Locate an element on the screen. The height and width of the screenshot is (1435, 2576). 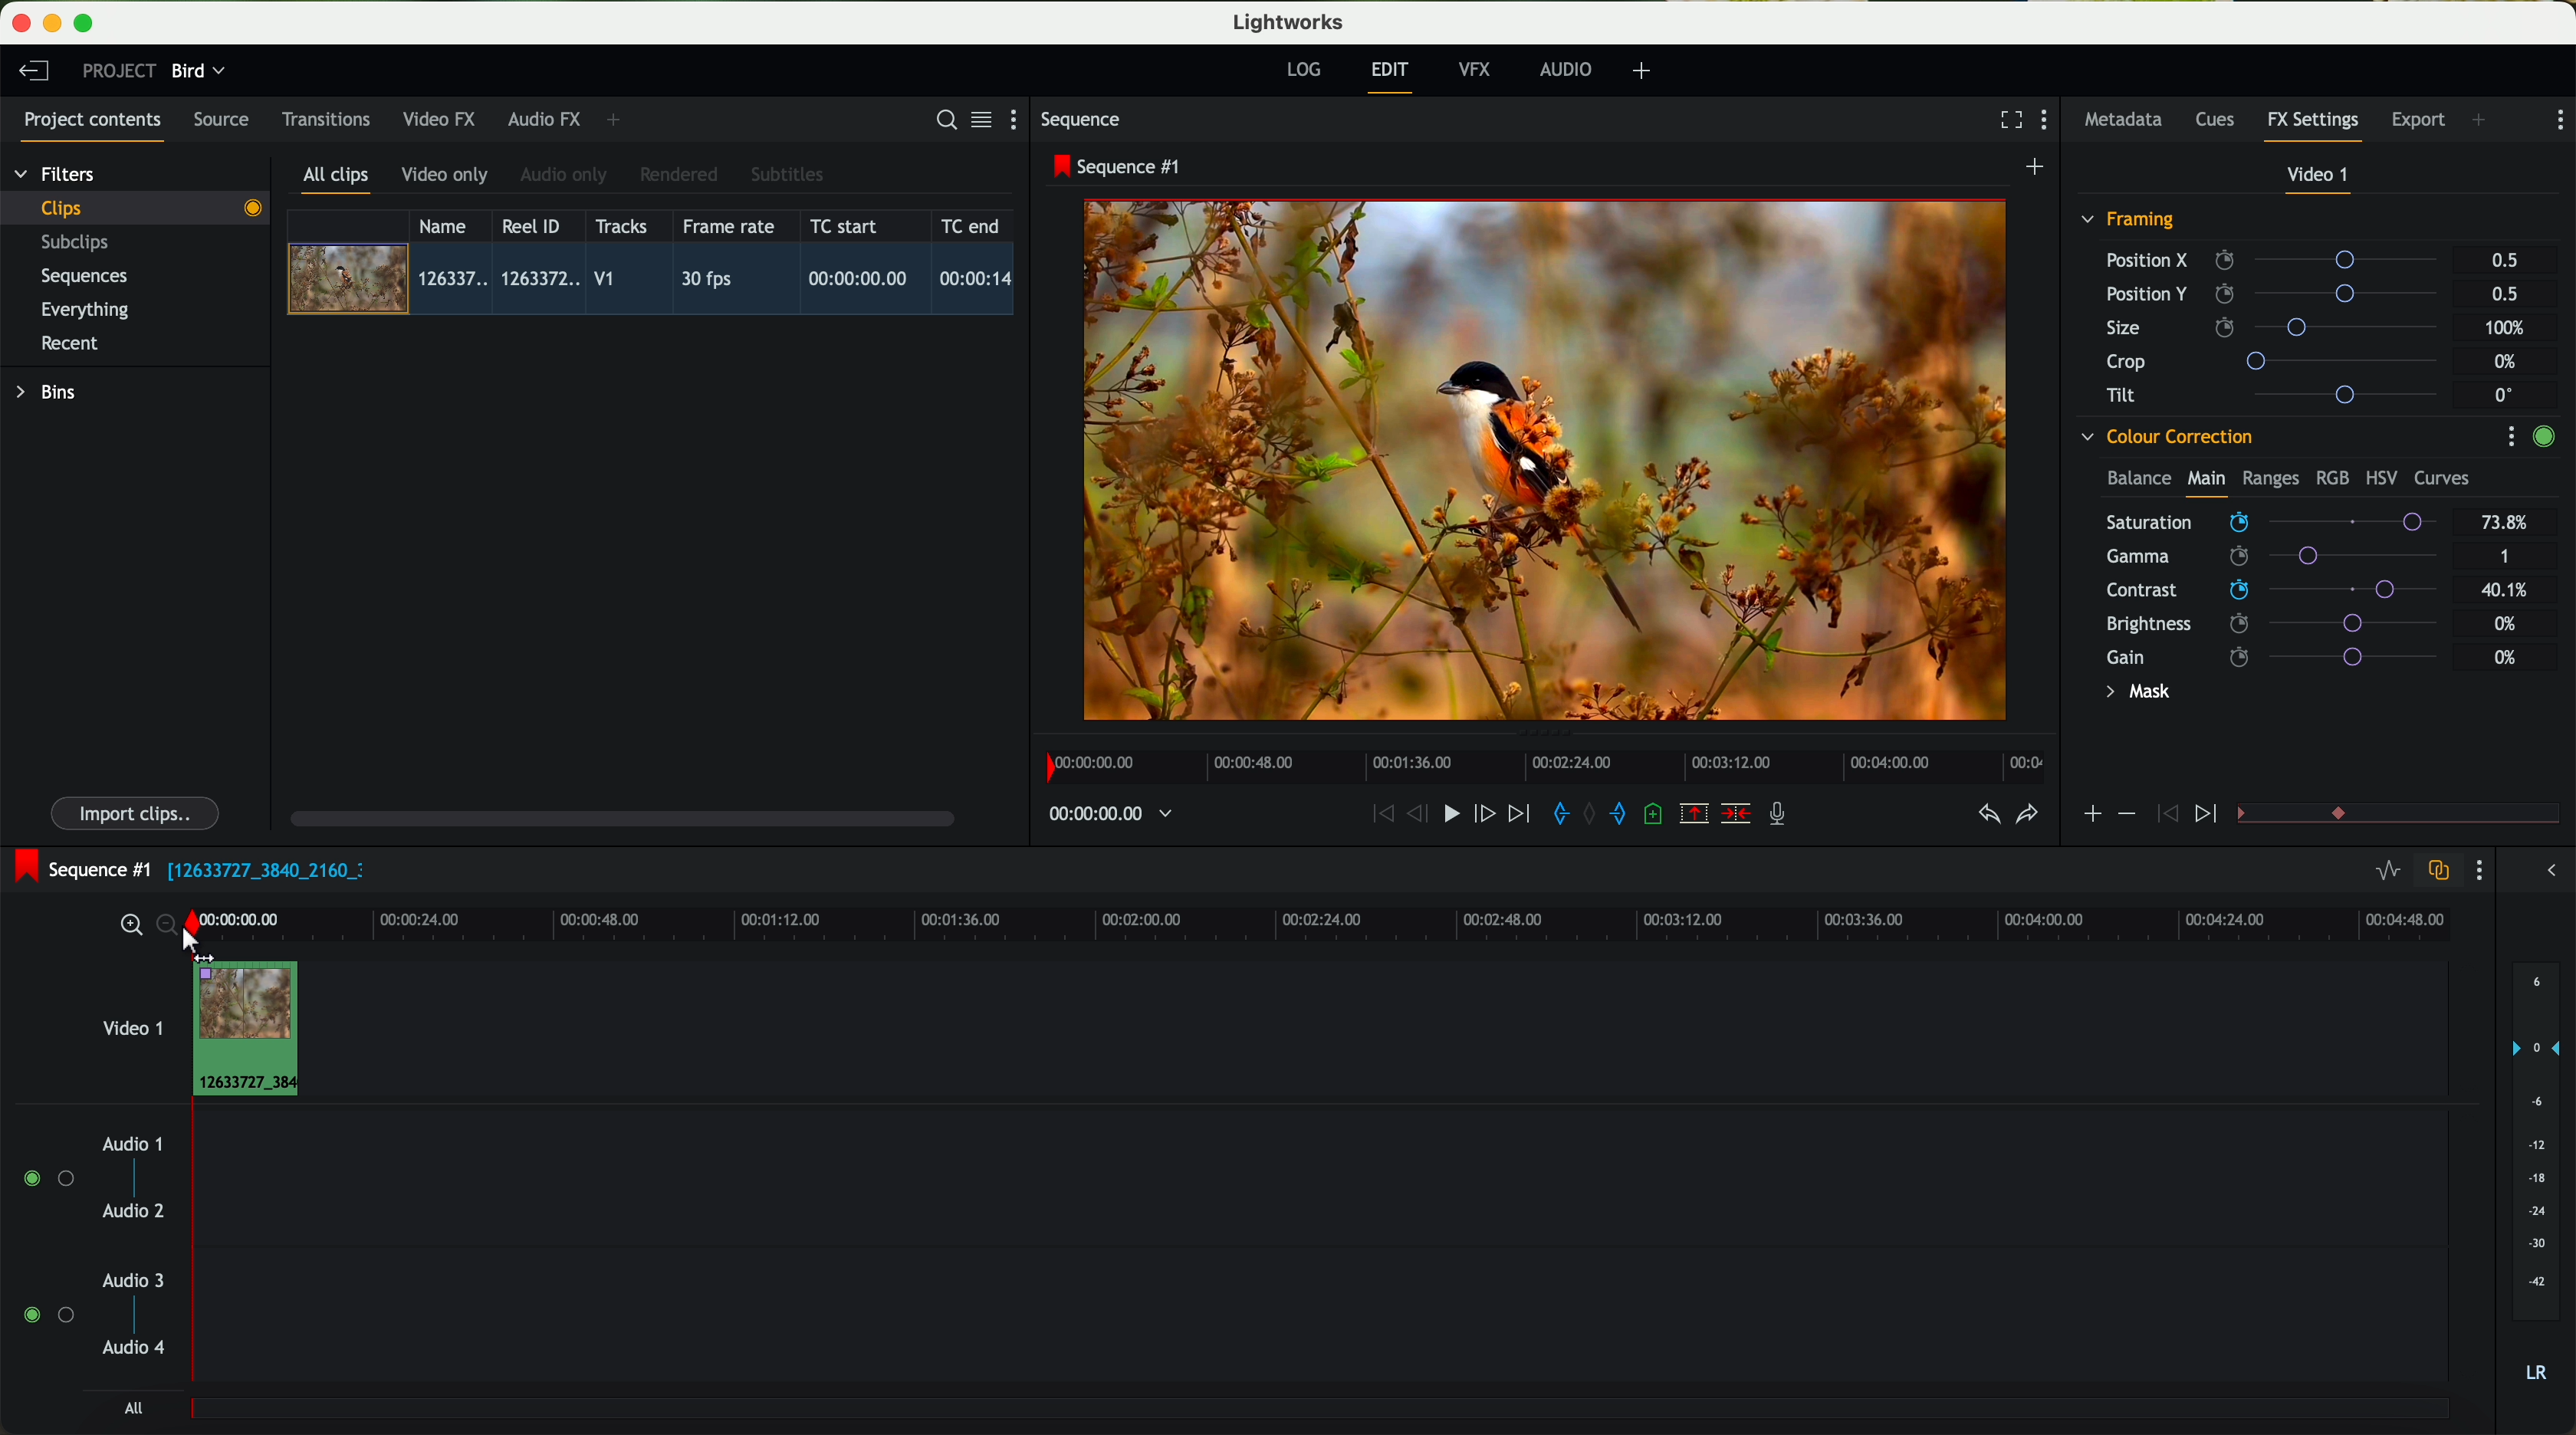
0% is located at coordinates (2506, 657).